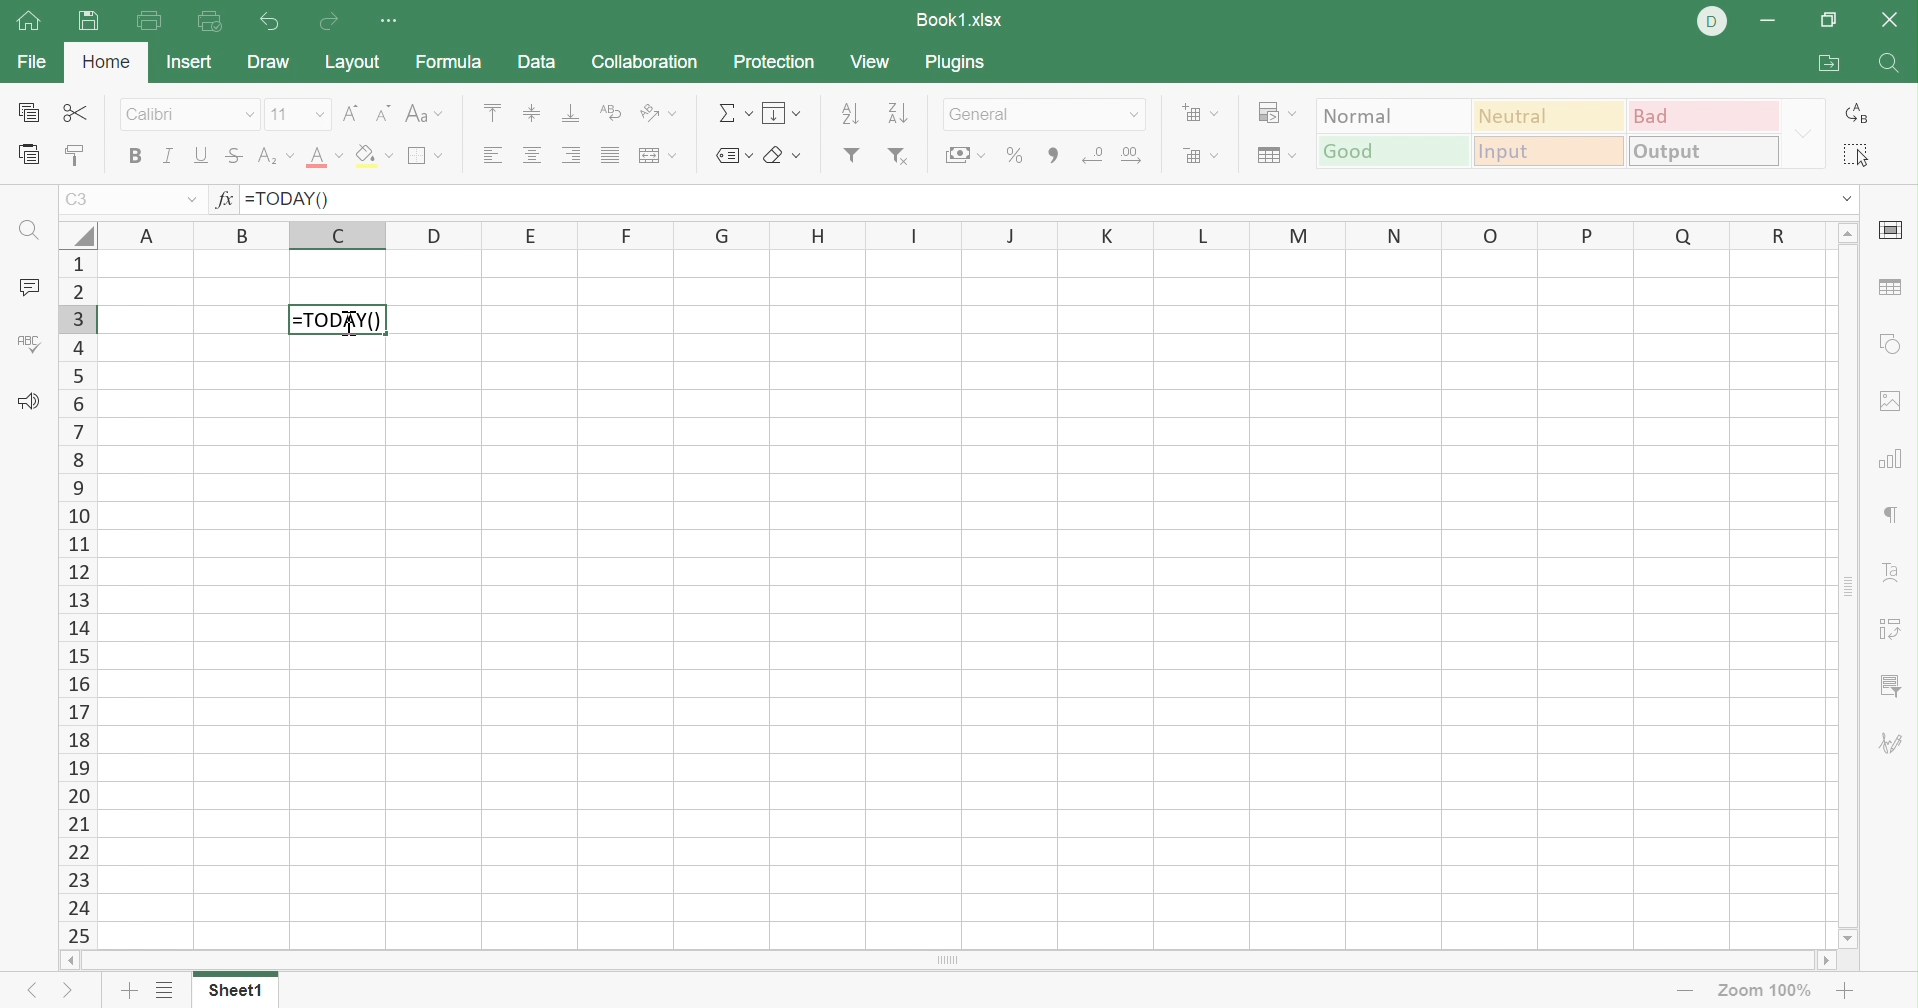 Image resolution: width=1918 pixels, height=1008 pixels. Describe the element at coordinates (1095, 157) in the screenshot. I see `Decrease decimal` at that location.